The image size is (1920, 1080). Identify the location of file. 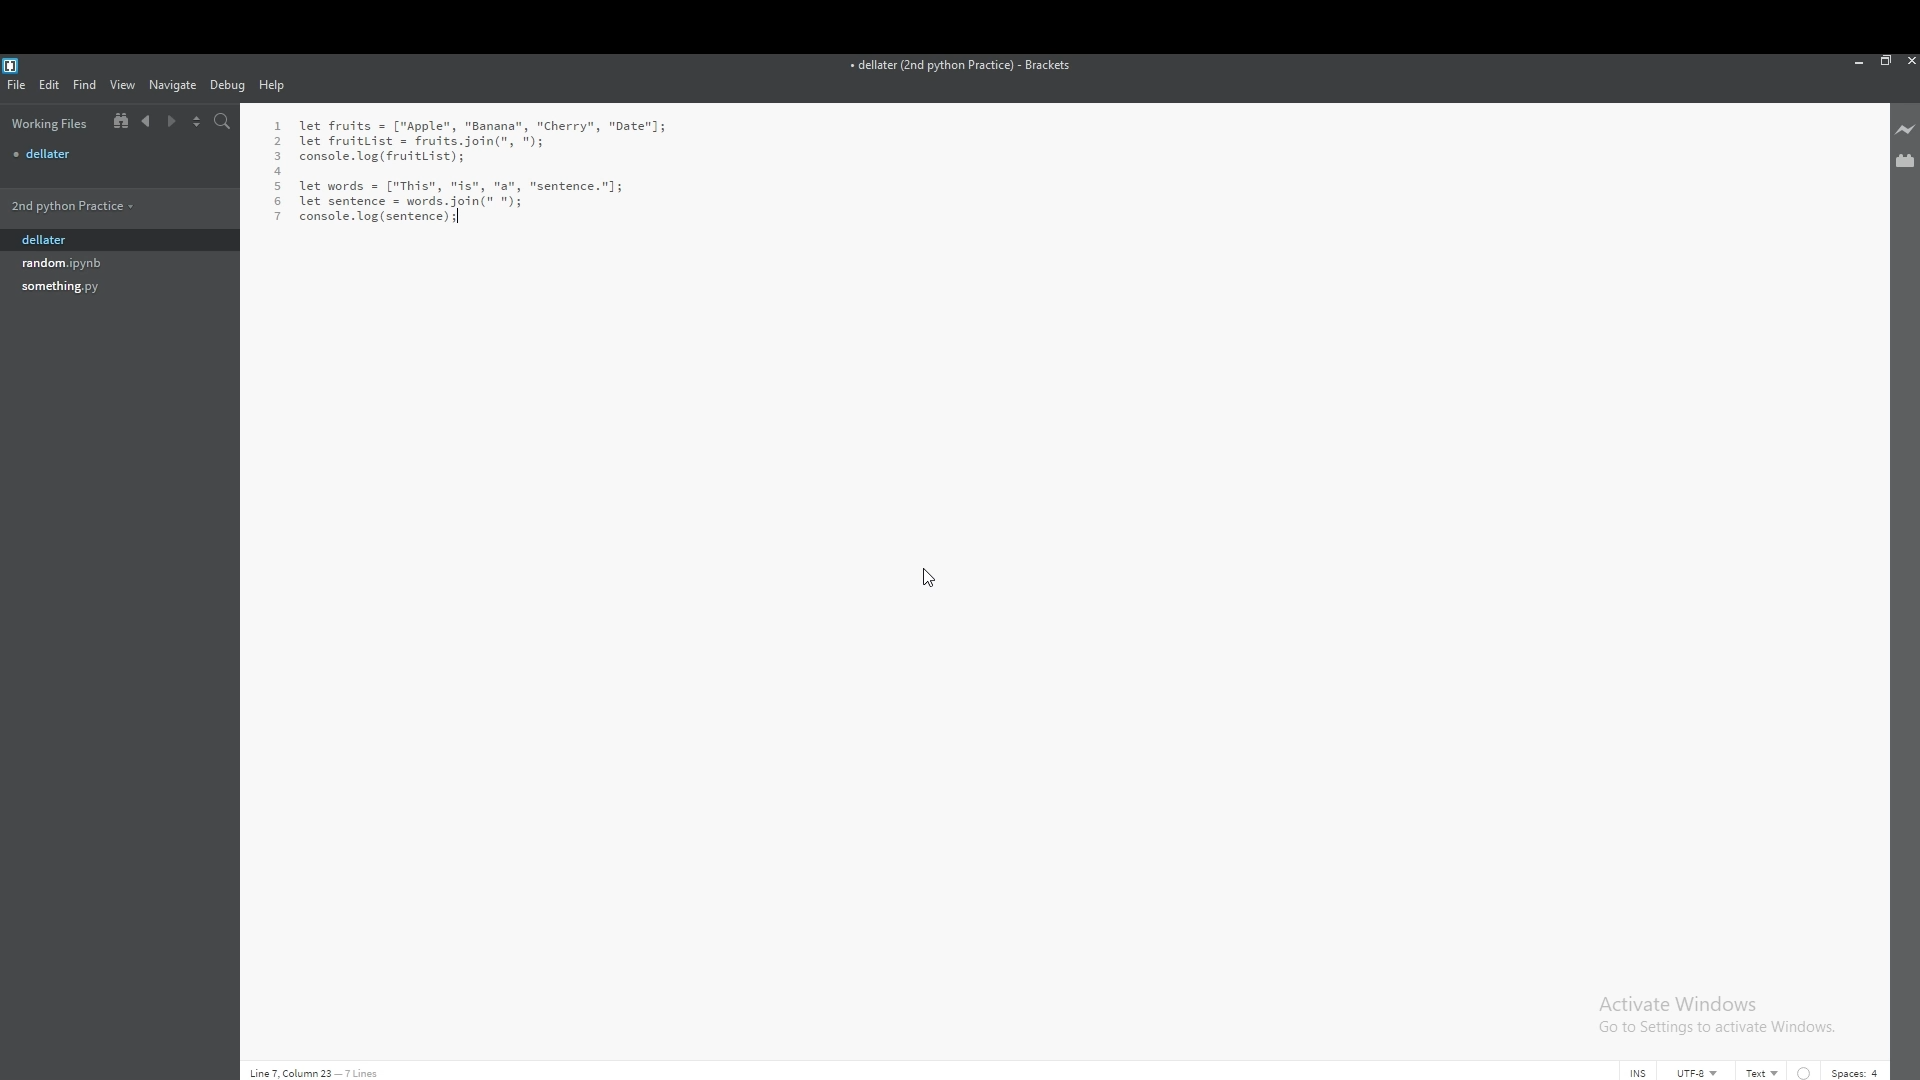
(94, 287).